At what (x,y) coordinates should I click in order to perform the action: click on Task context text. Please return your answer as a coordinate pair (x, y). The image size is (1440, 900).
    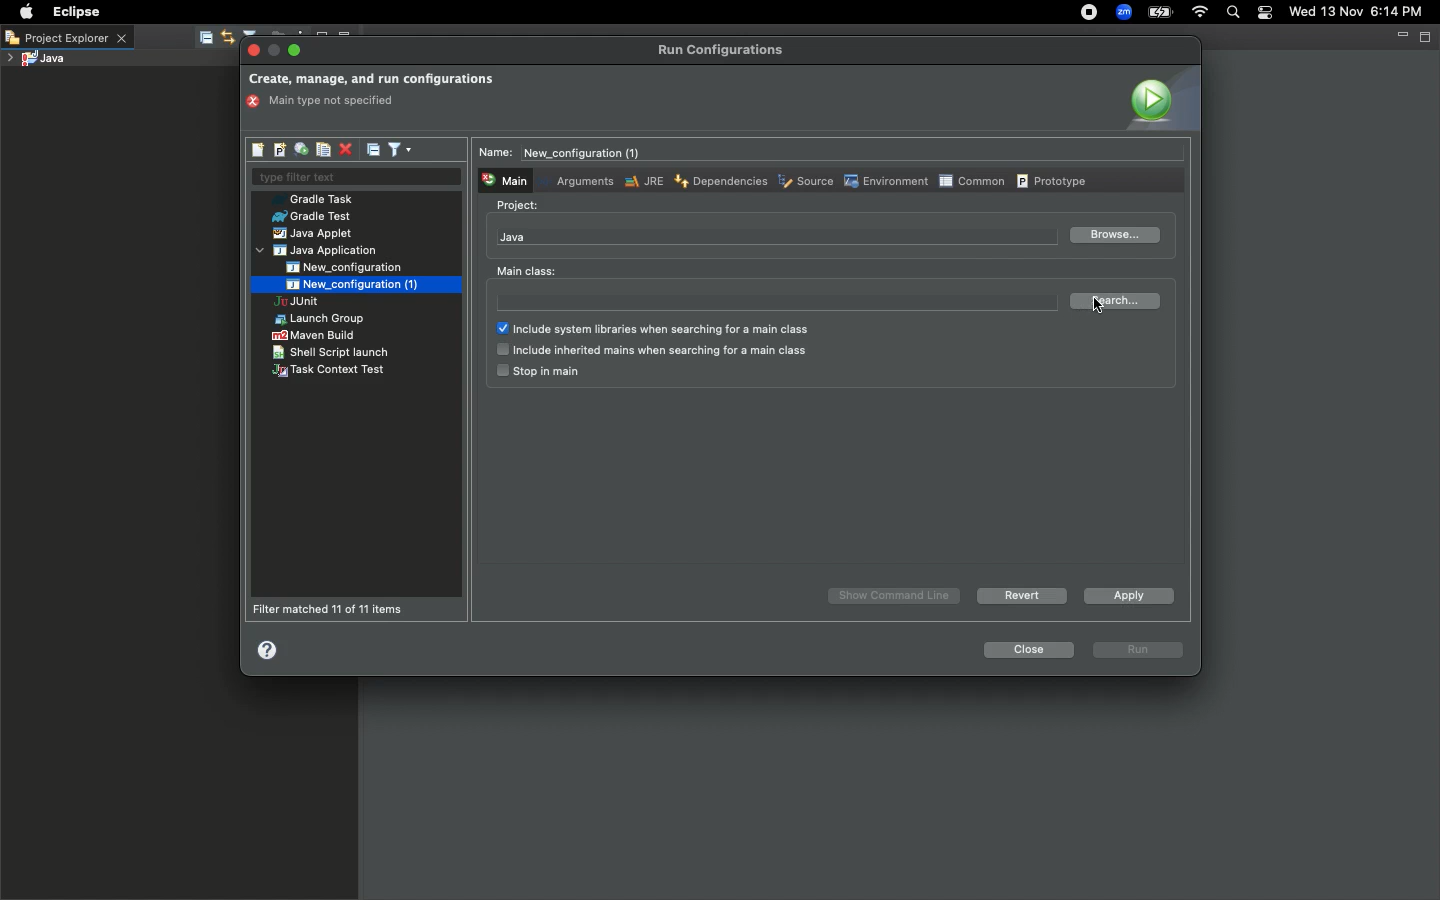
    Looking at the image, I should click on (331, 371).